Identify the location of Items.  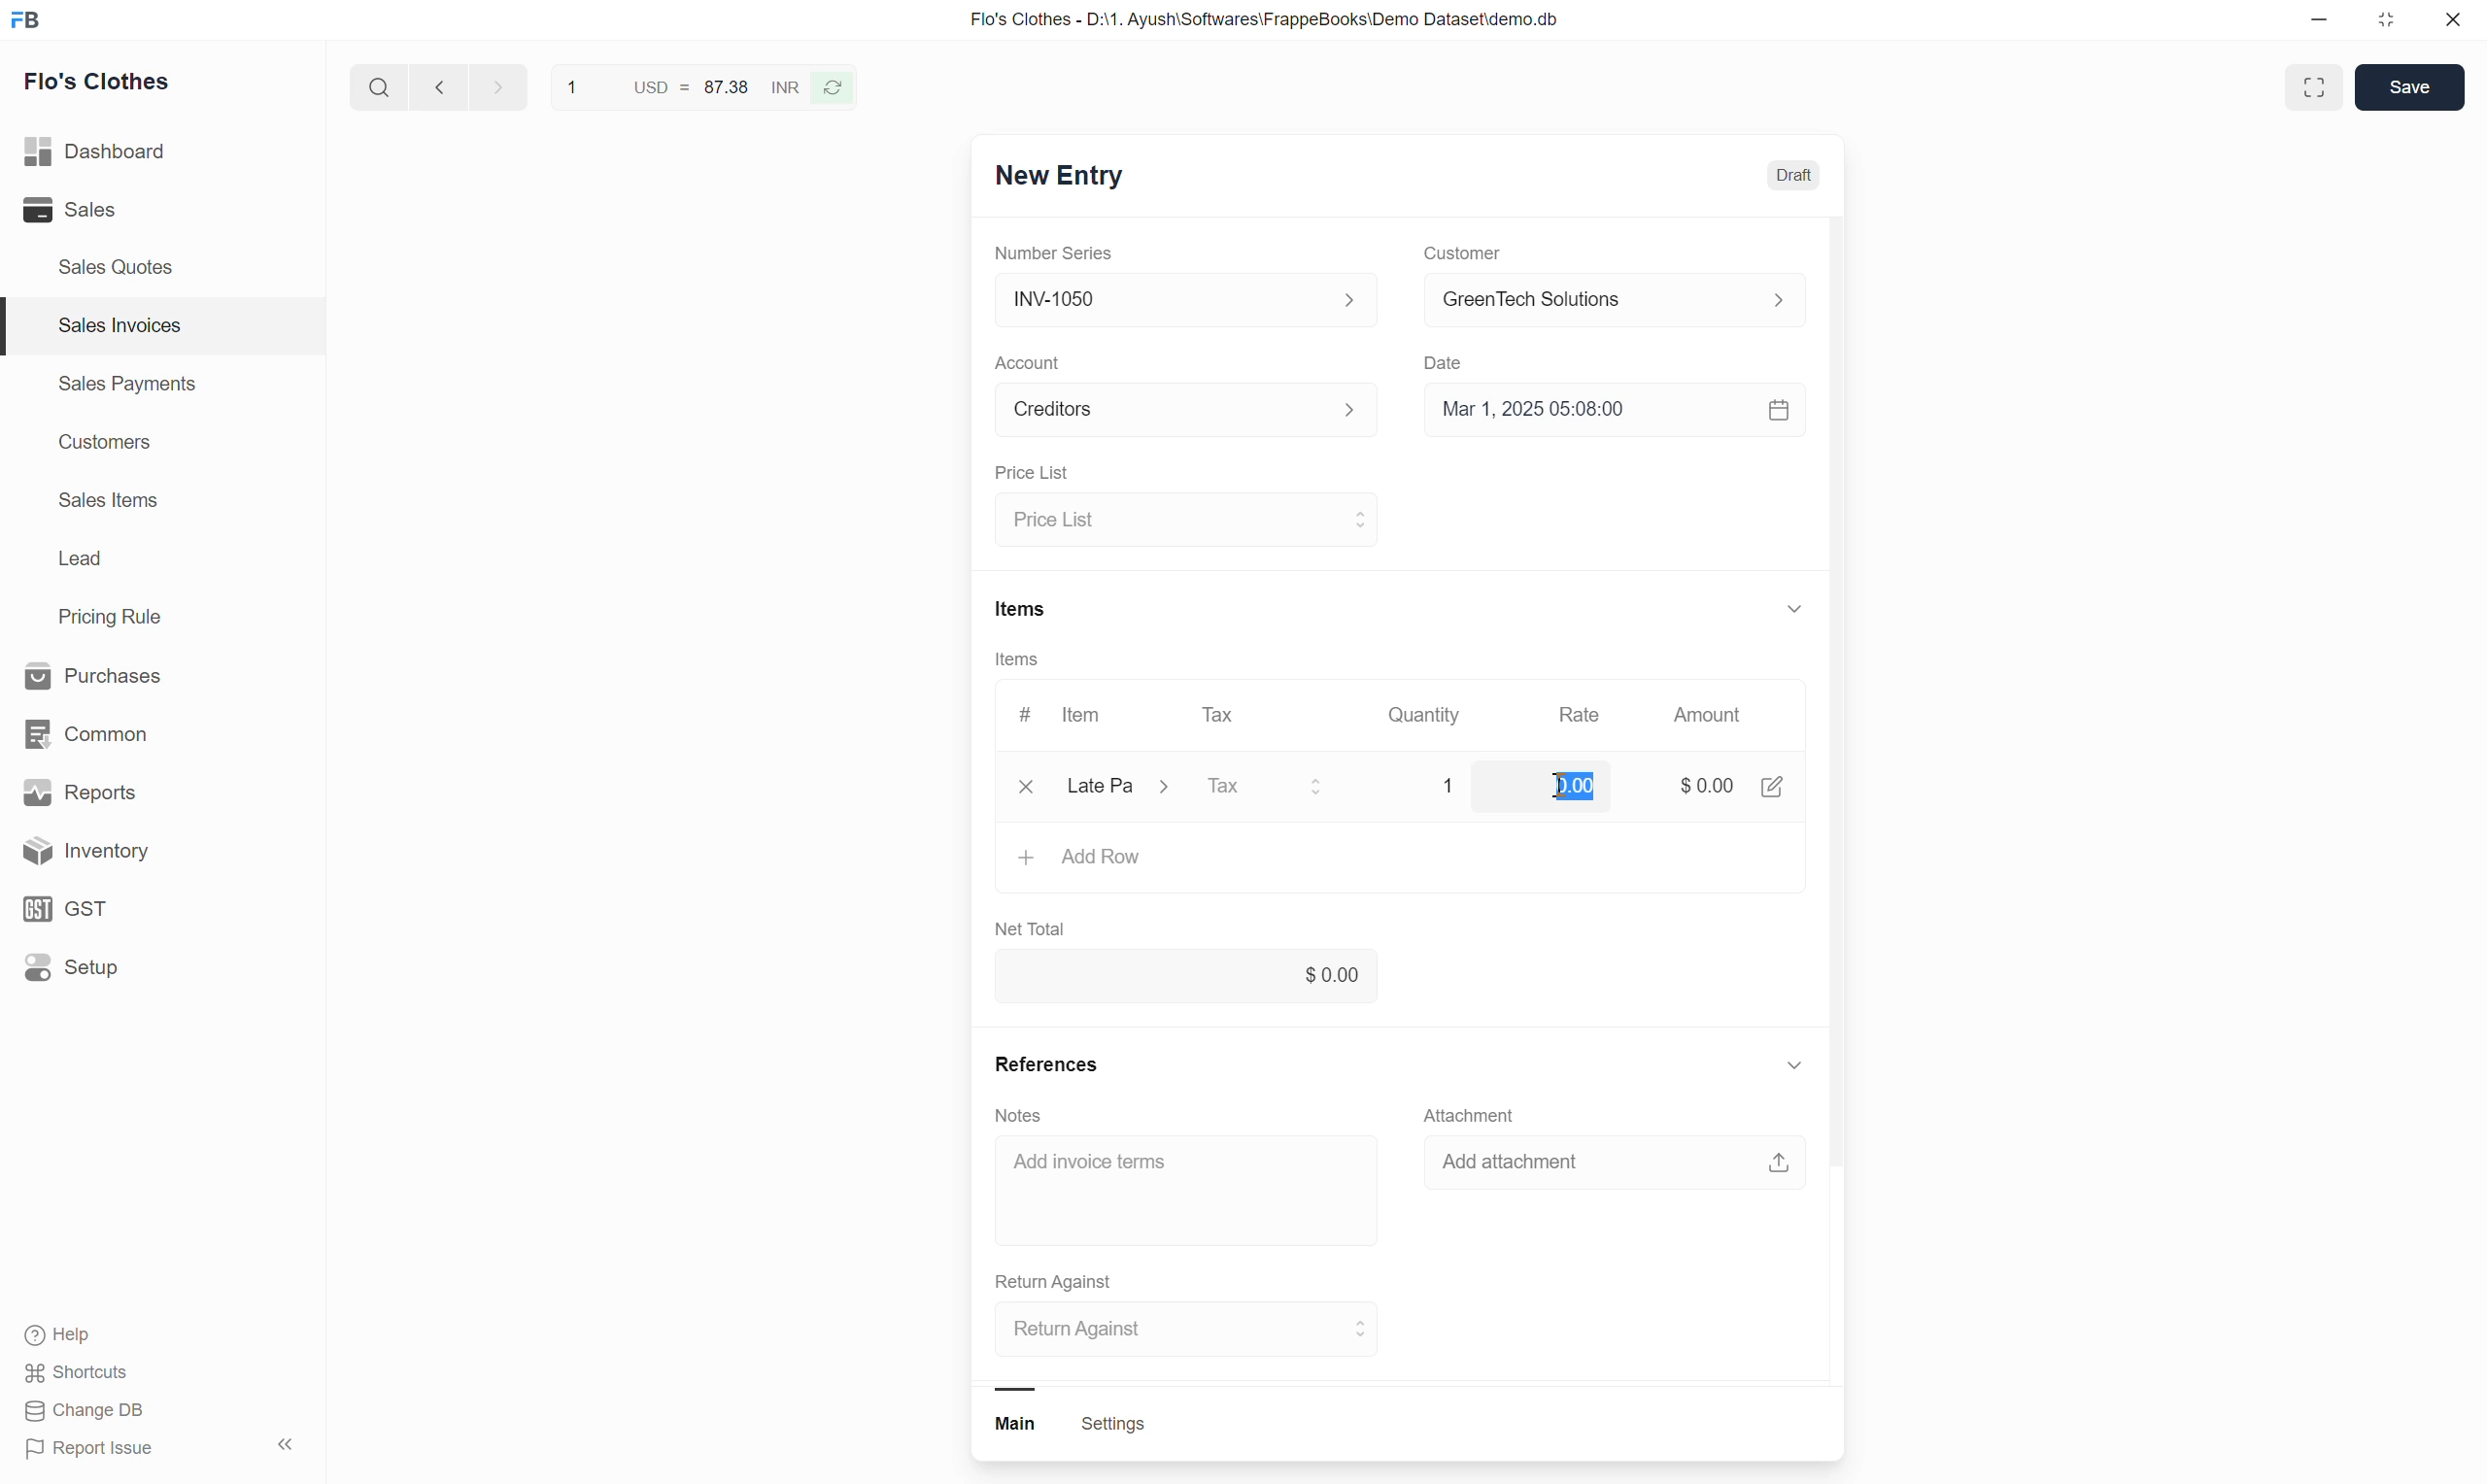
(1017, 663).